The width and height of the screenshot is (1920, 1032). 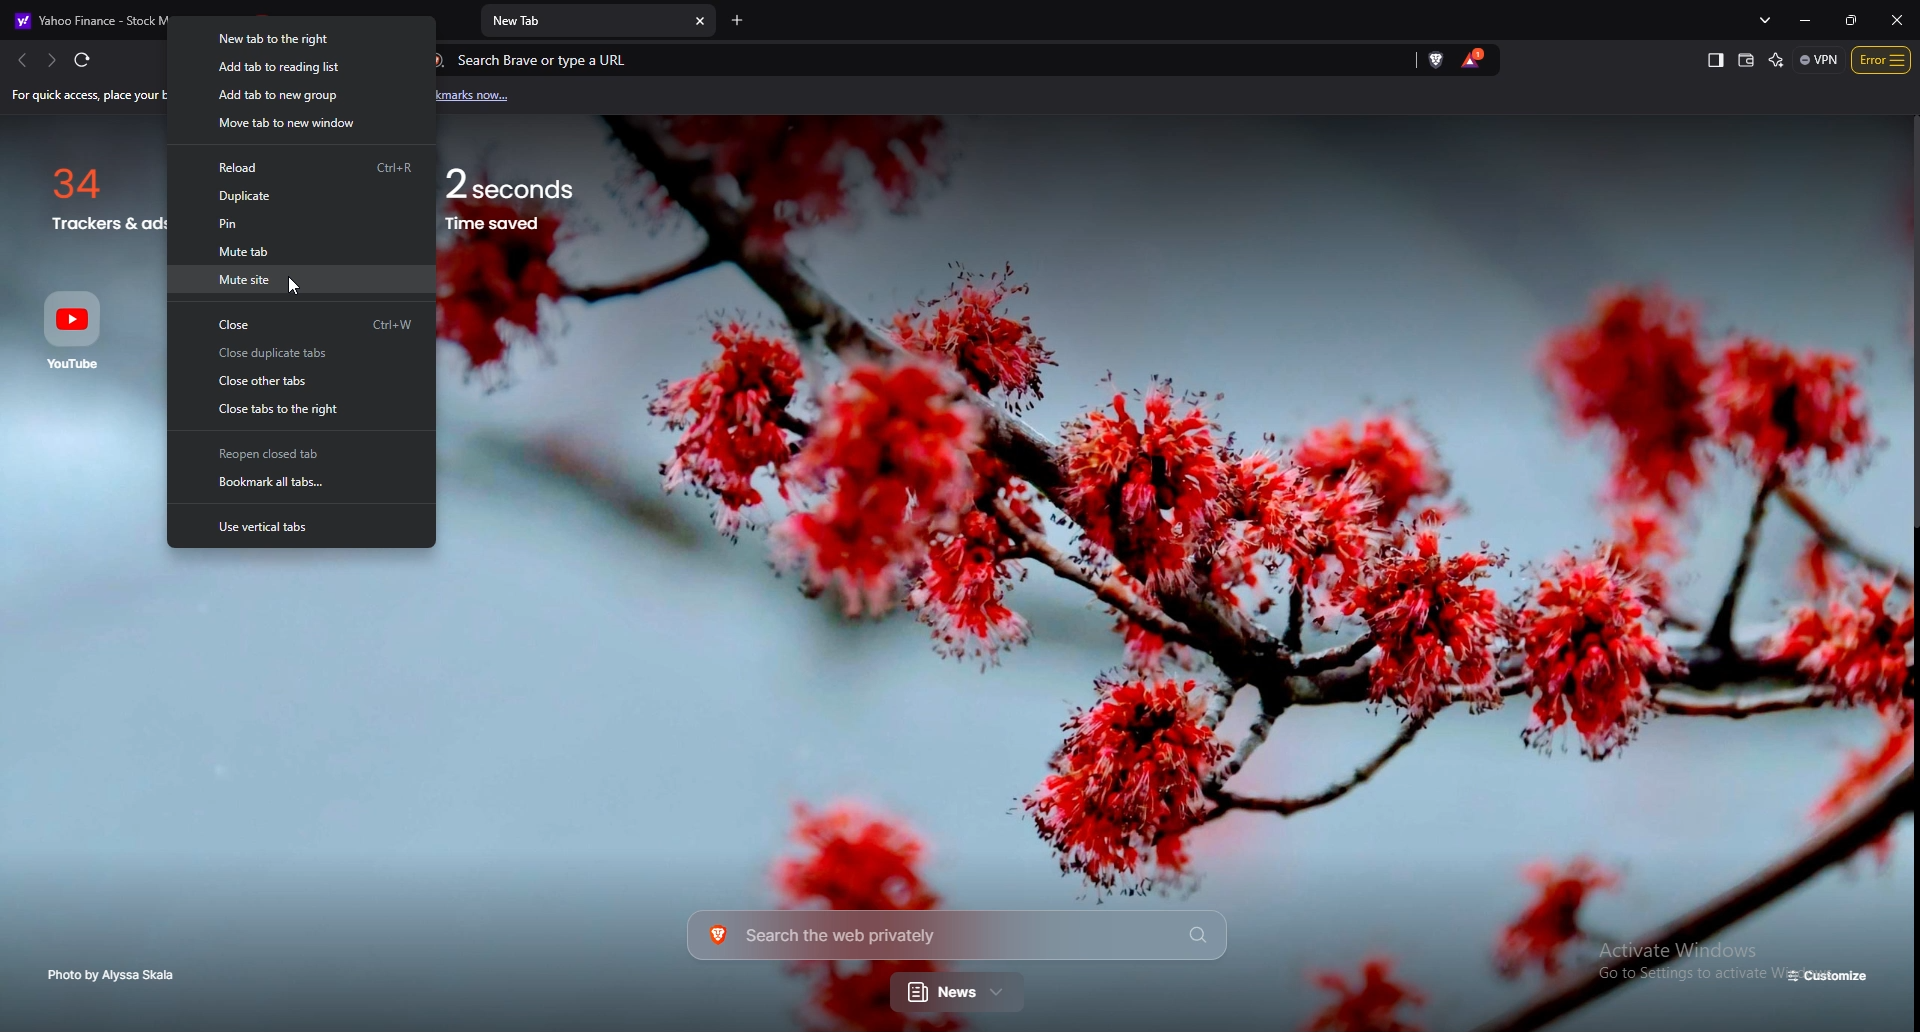 What do you see at coordinates (1715, 61) in the screenshot?
I see `show sidebar` at bounding box center [1715, 61].